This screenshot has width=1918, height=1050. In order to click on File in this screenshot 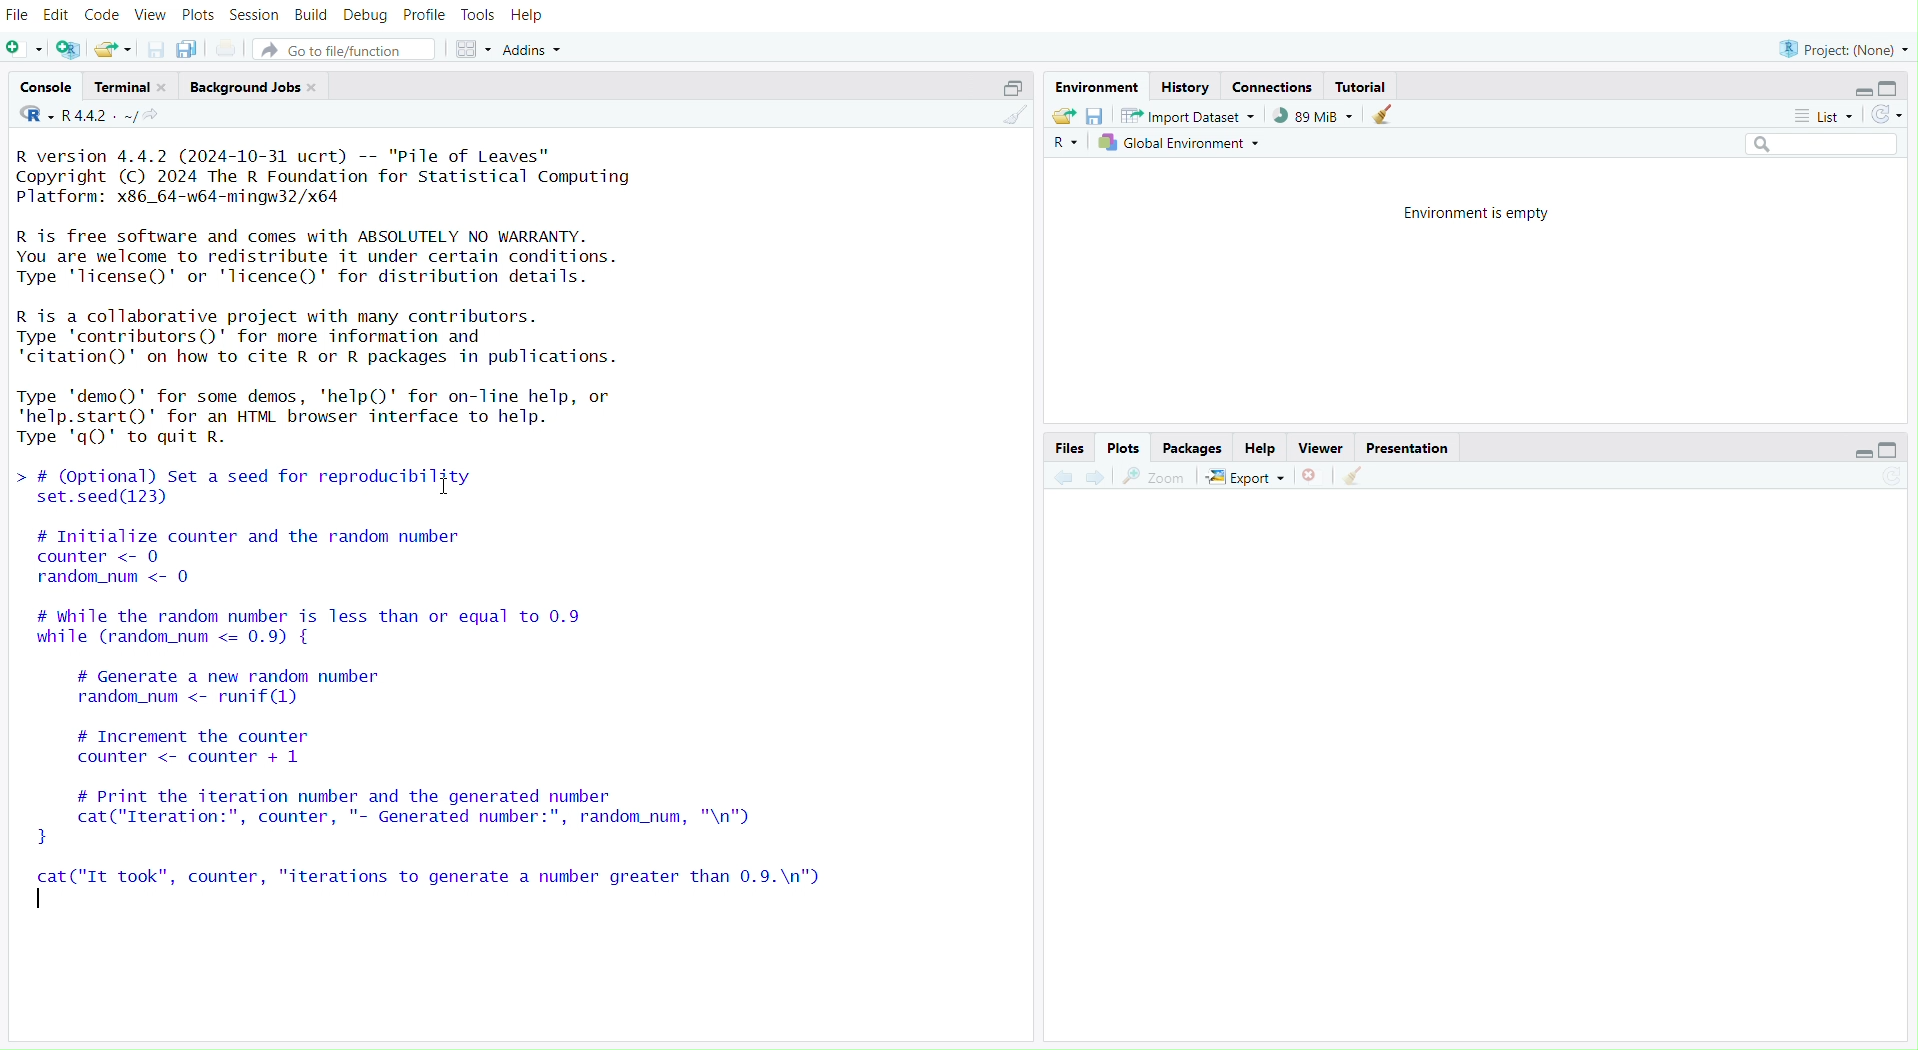, I will do `click(19, 16)`.